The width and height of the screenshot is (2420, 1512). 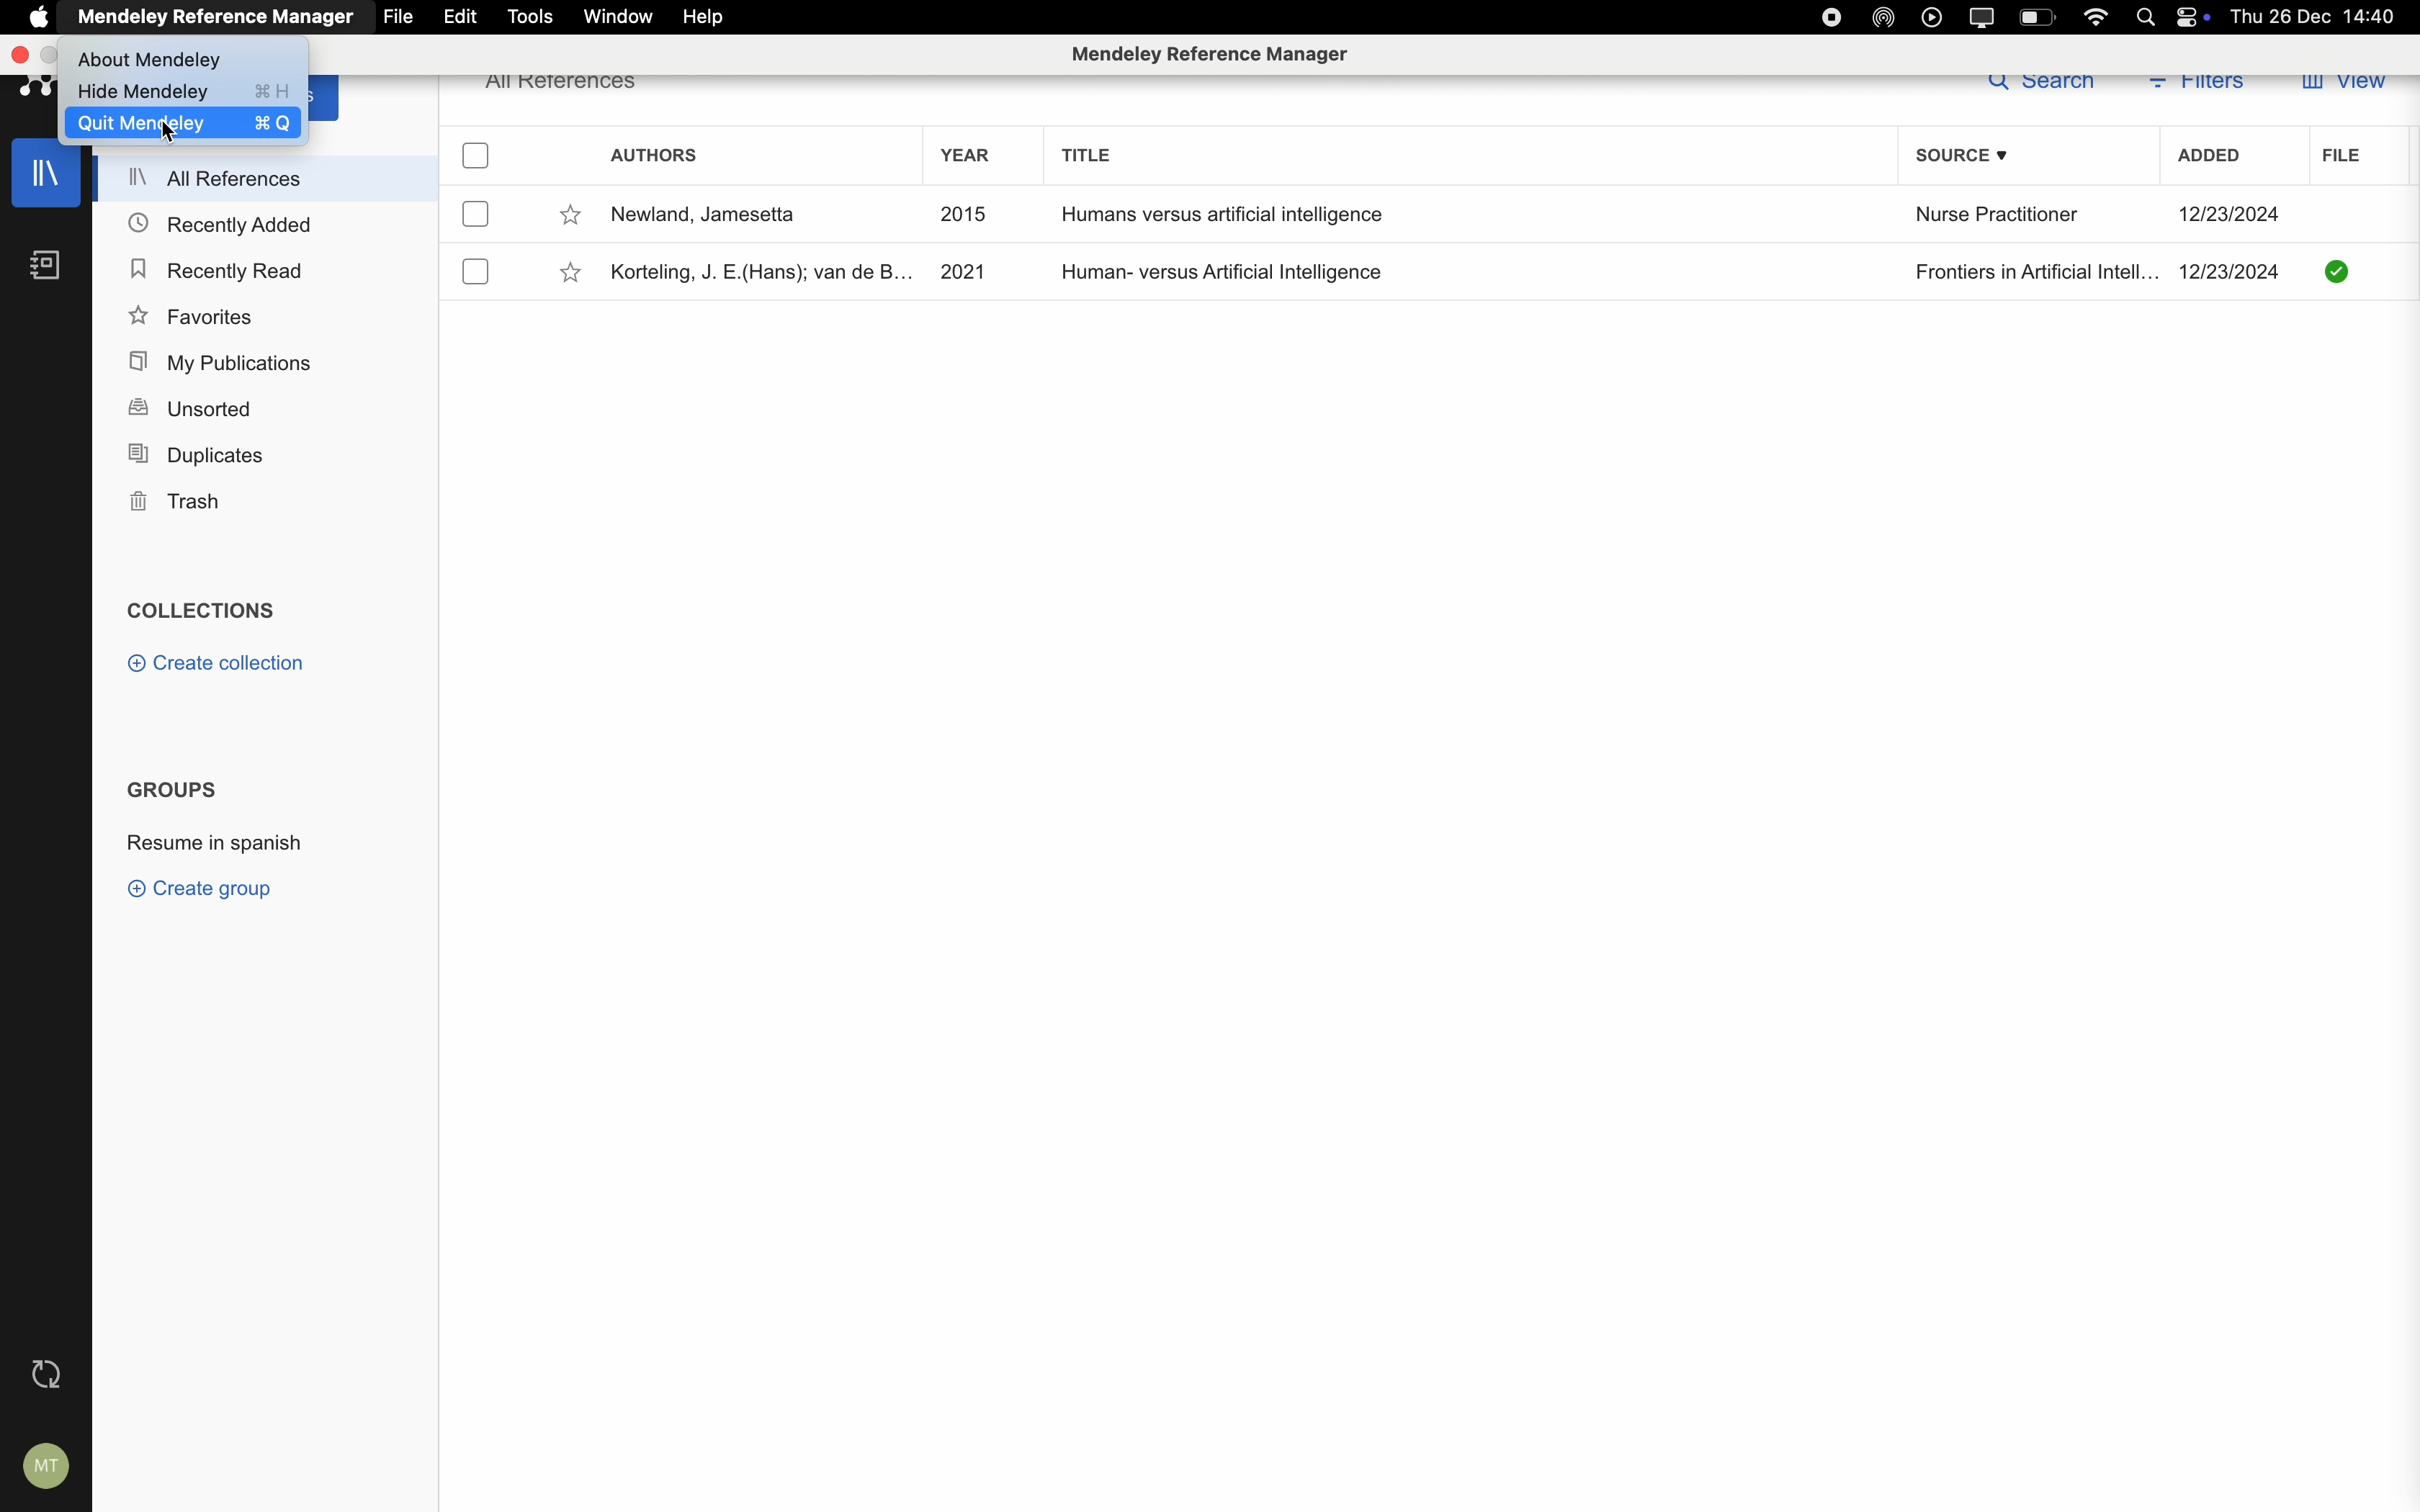 I want to click on last sync, so click(x=46, y=1377).